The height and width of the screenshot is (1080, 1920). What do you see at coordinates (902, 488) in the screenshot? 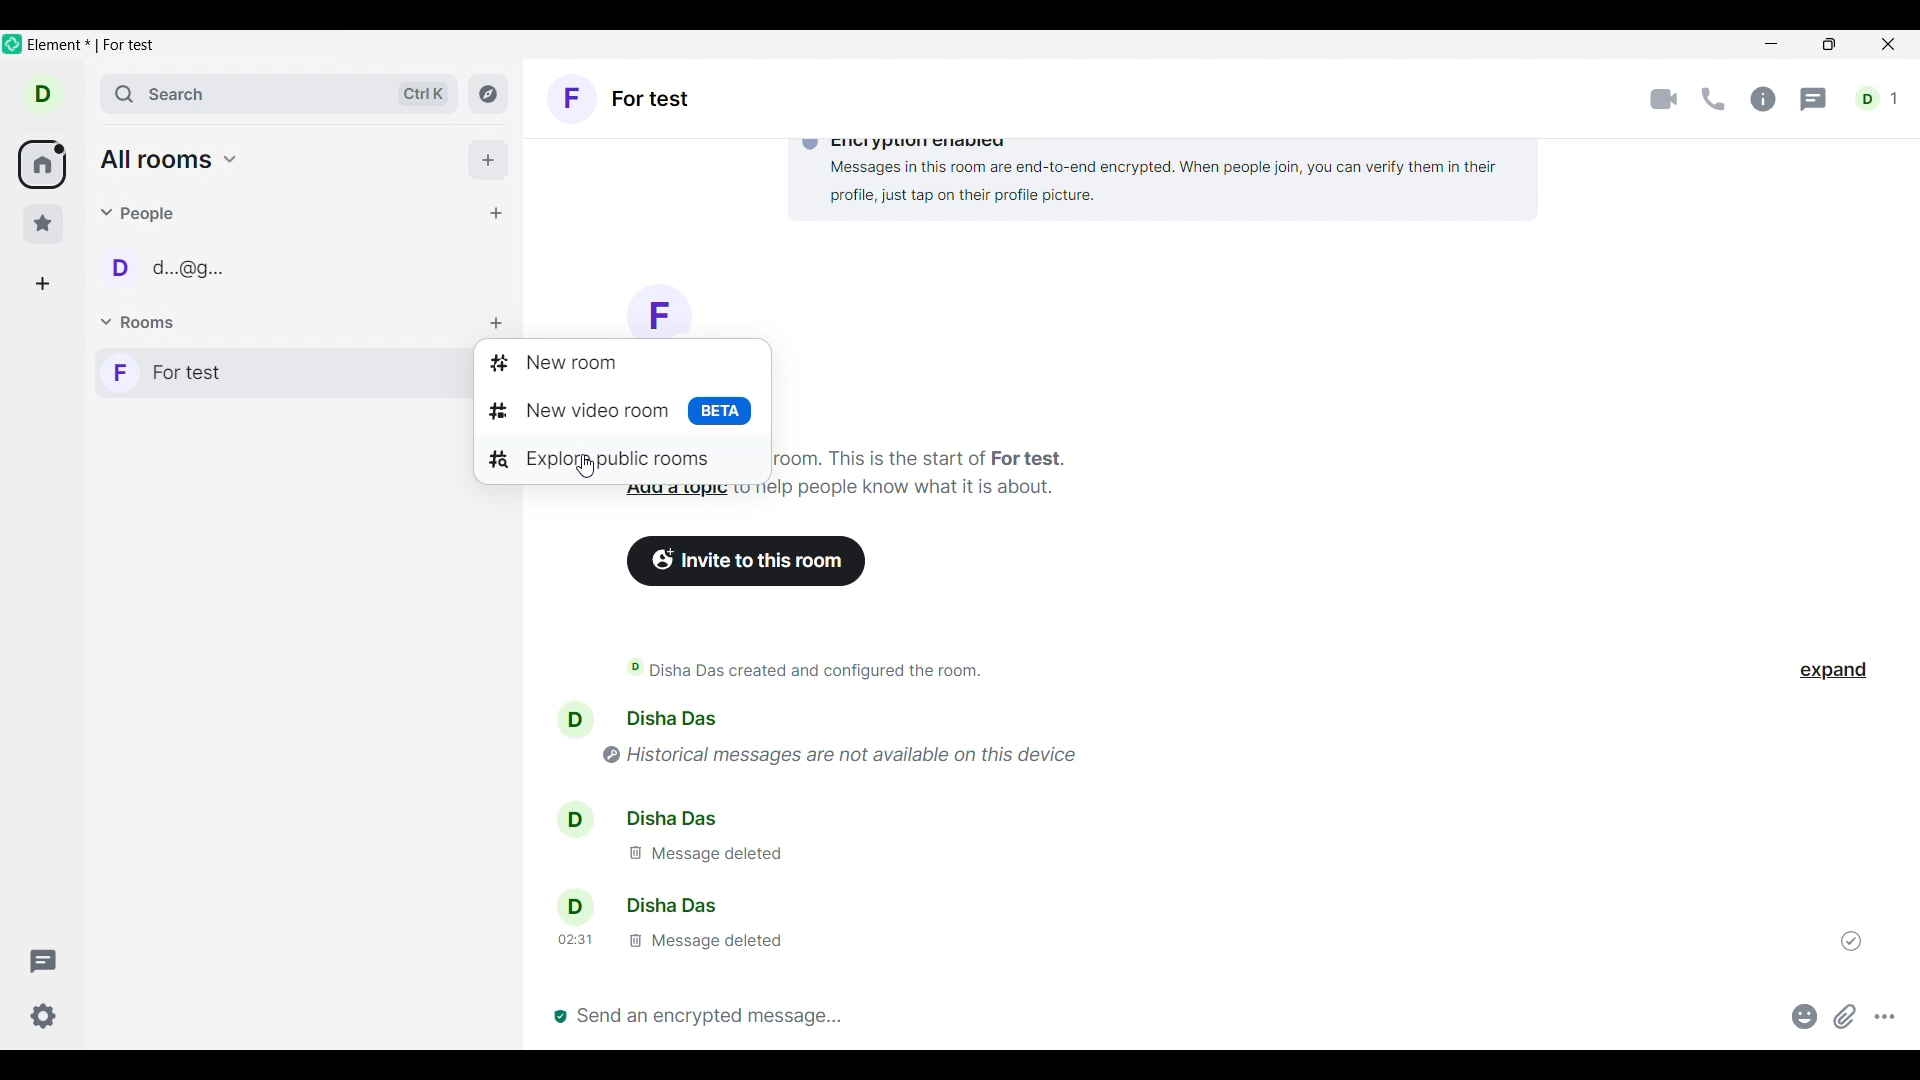
I see `to help people know what it is about.` at bounding box center [902, 488].